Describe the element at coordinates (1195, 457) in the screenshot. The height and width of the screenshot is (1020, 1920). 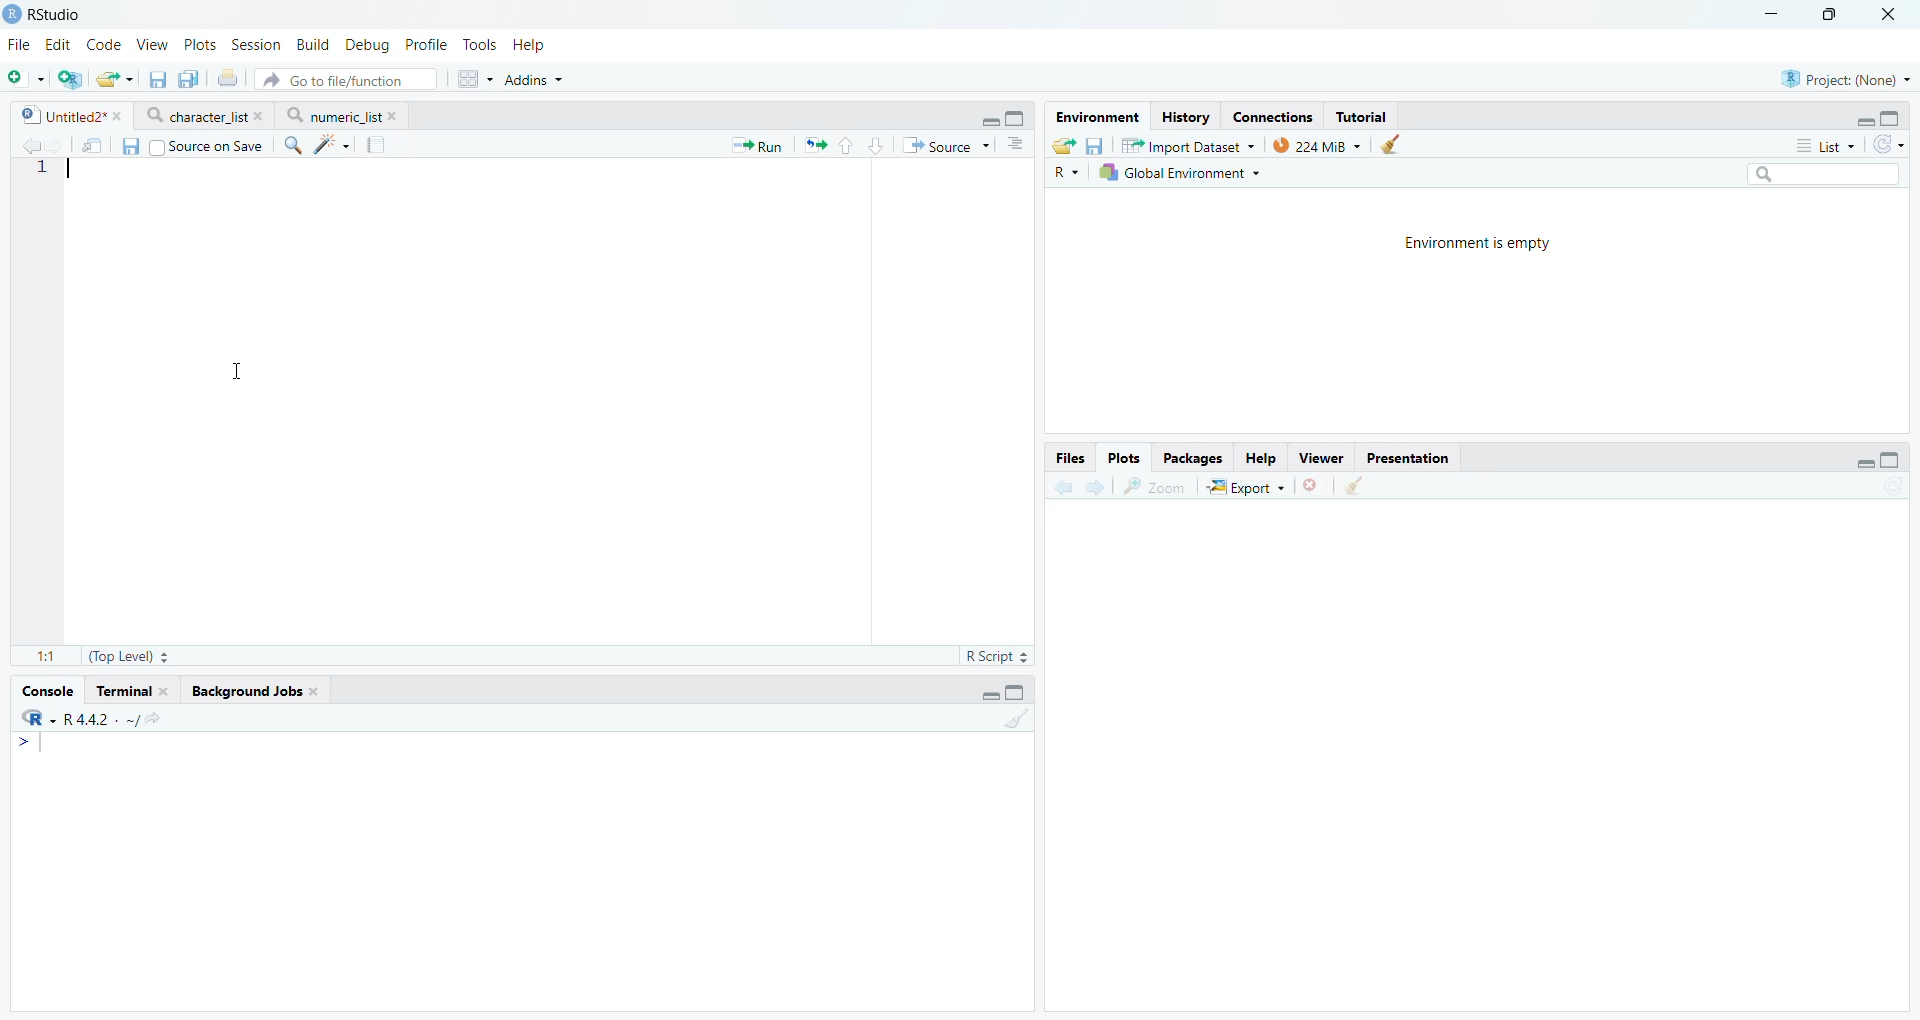
I see `Packages` at that location.